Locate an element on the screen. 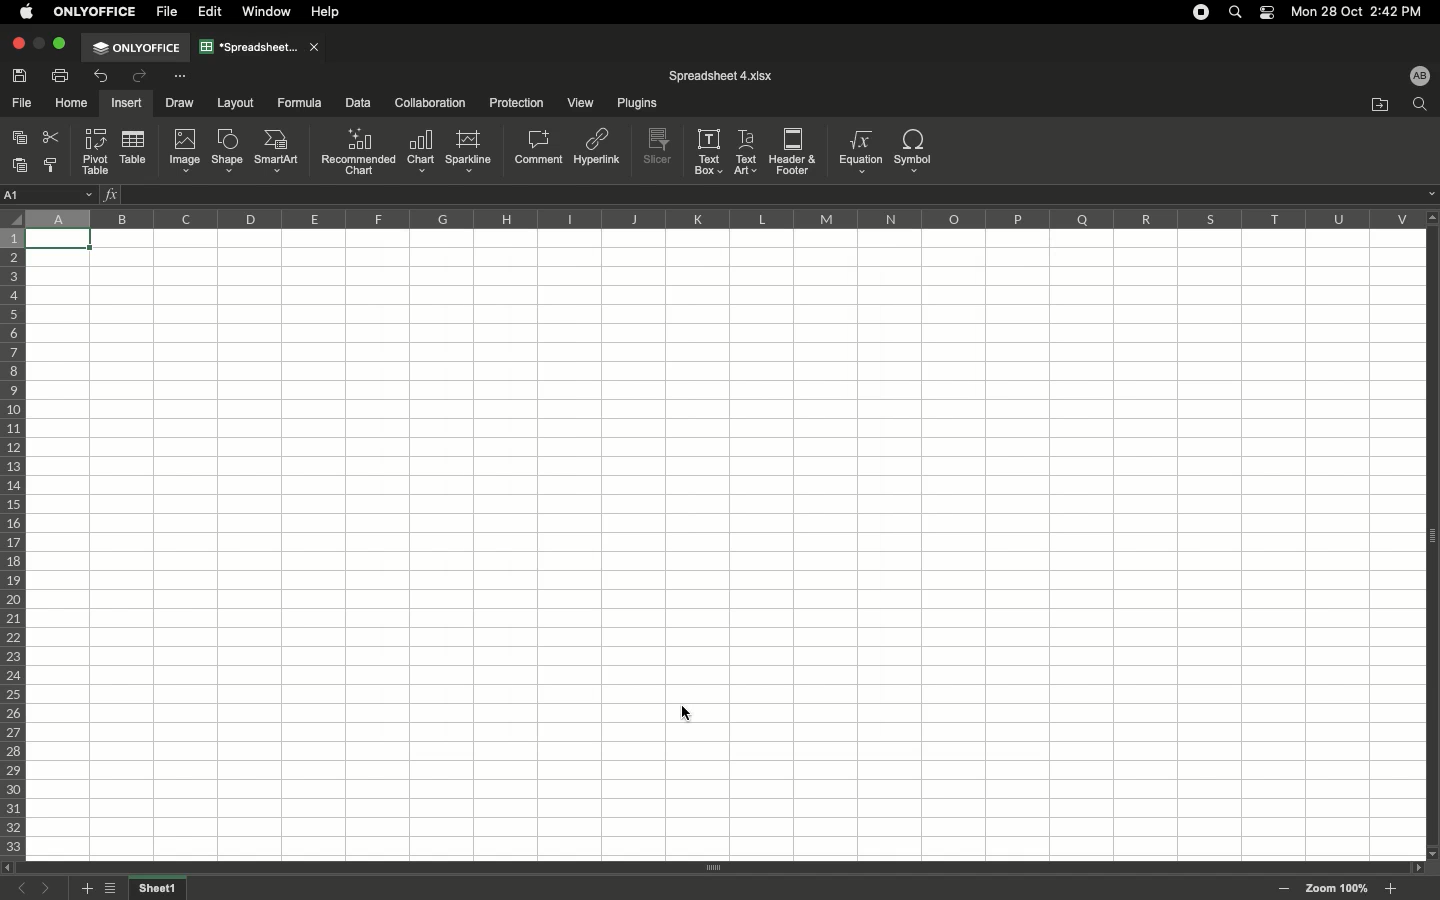  Redo is located at coordinates (138, 76).